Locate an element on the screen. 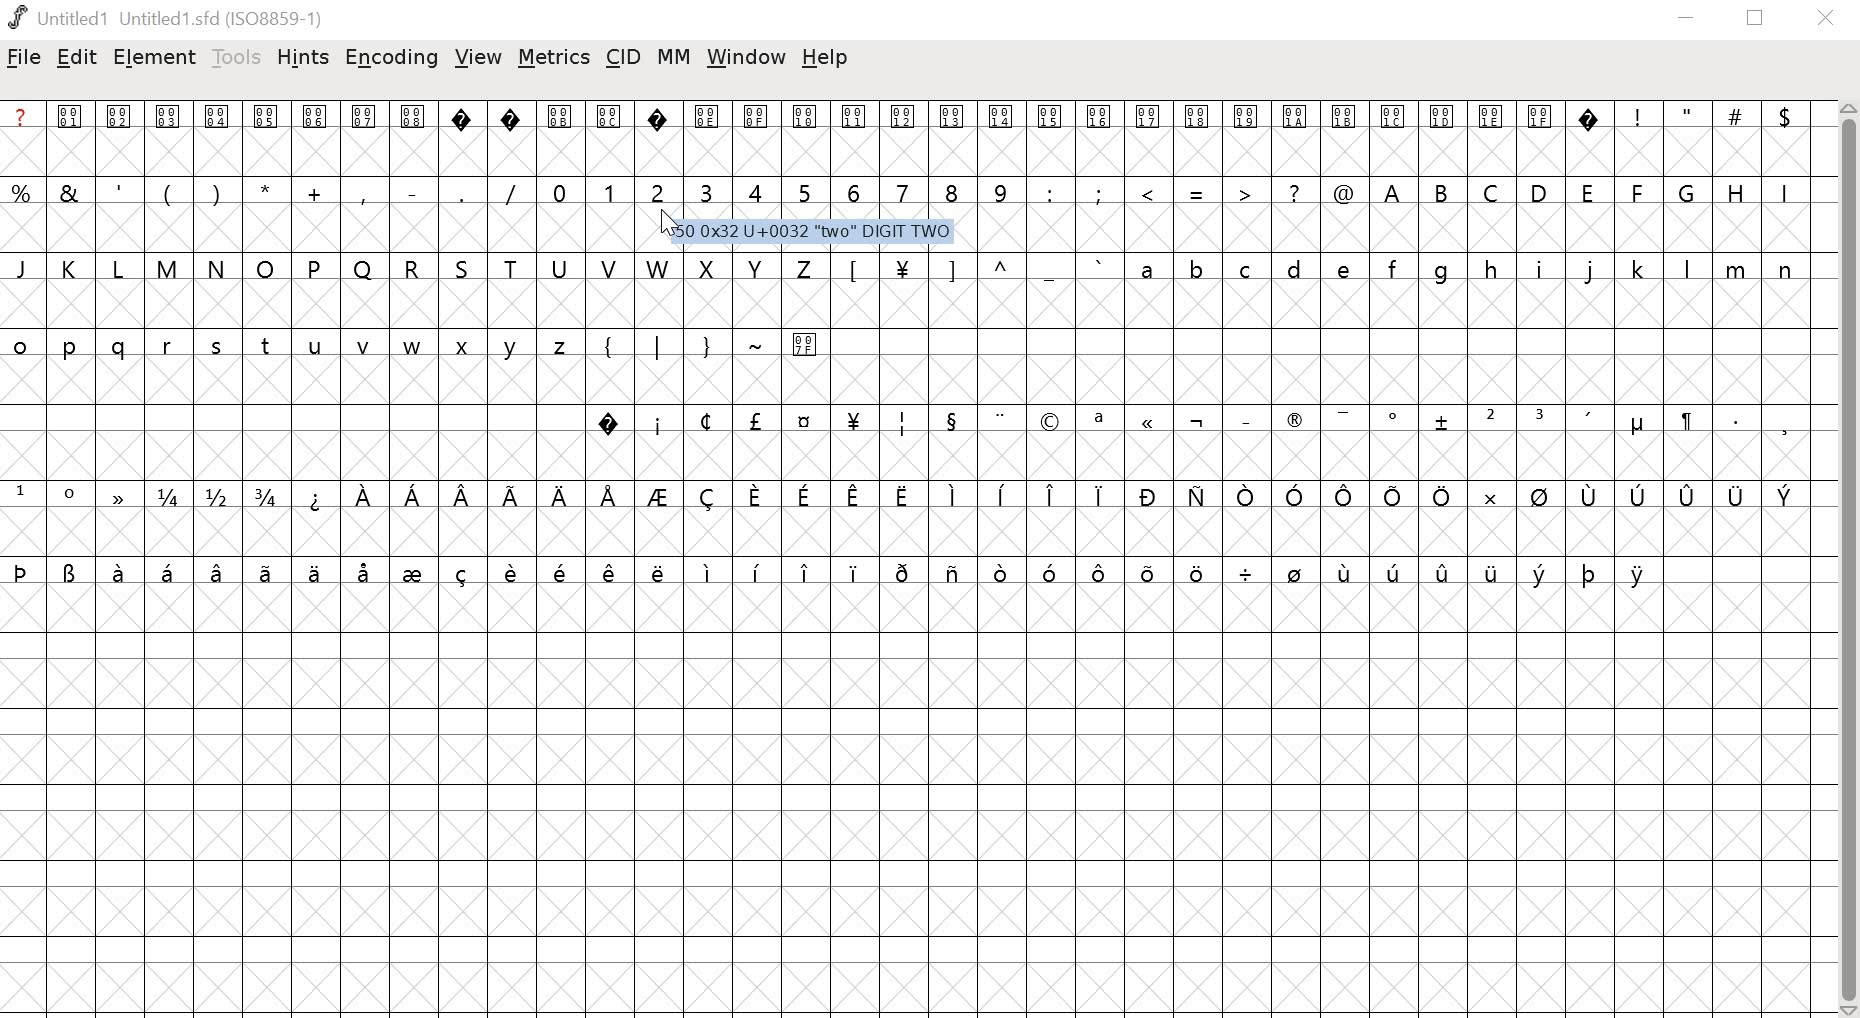 Image resolution: width=1860 pixels, height=1018 pixels. tools is located at coordinates (237, 58).